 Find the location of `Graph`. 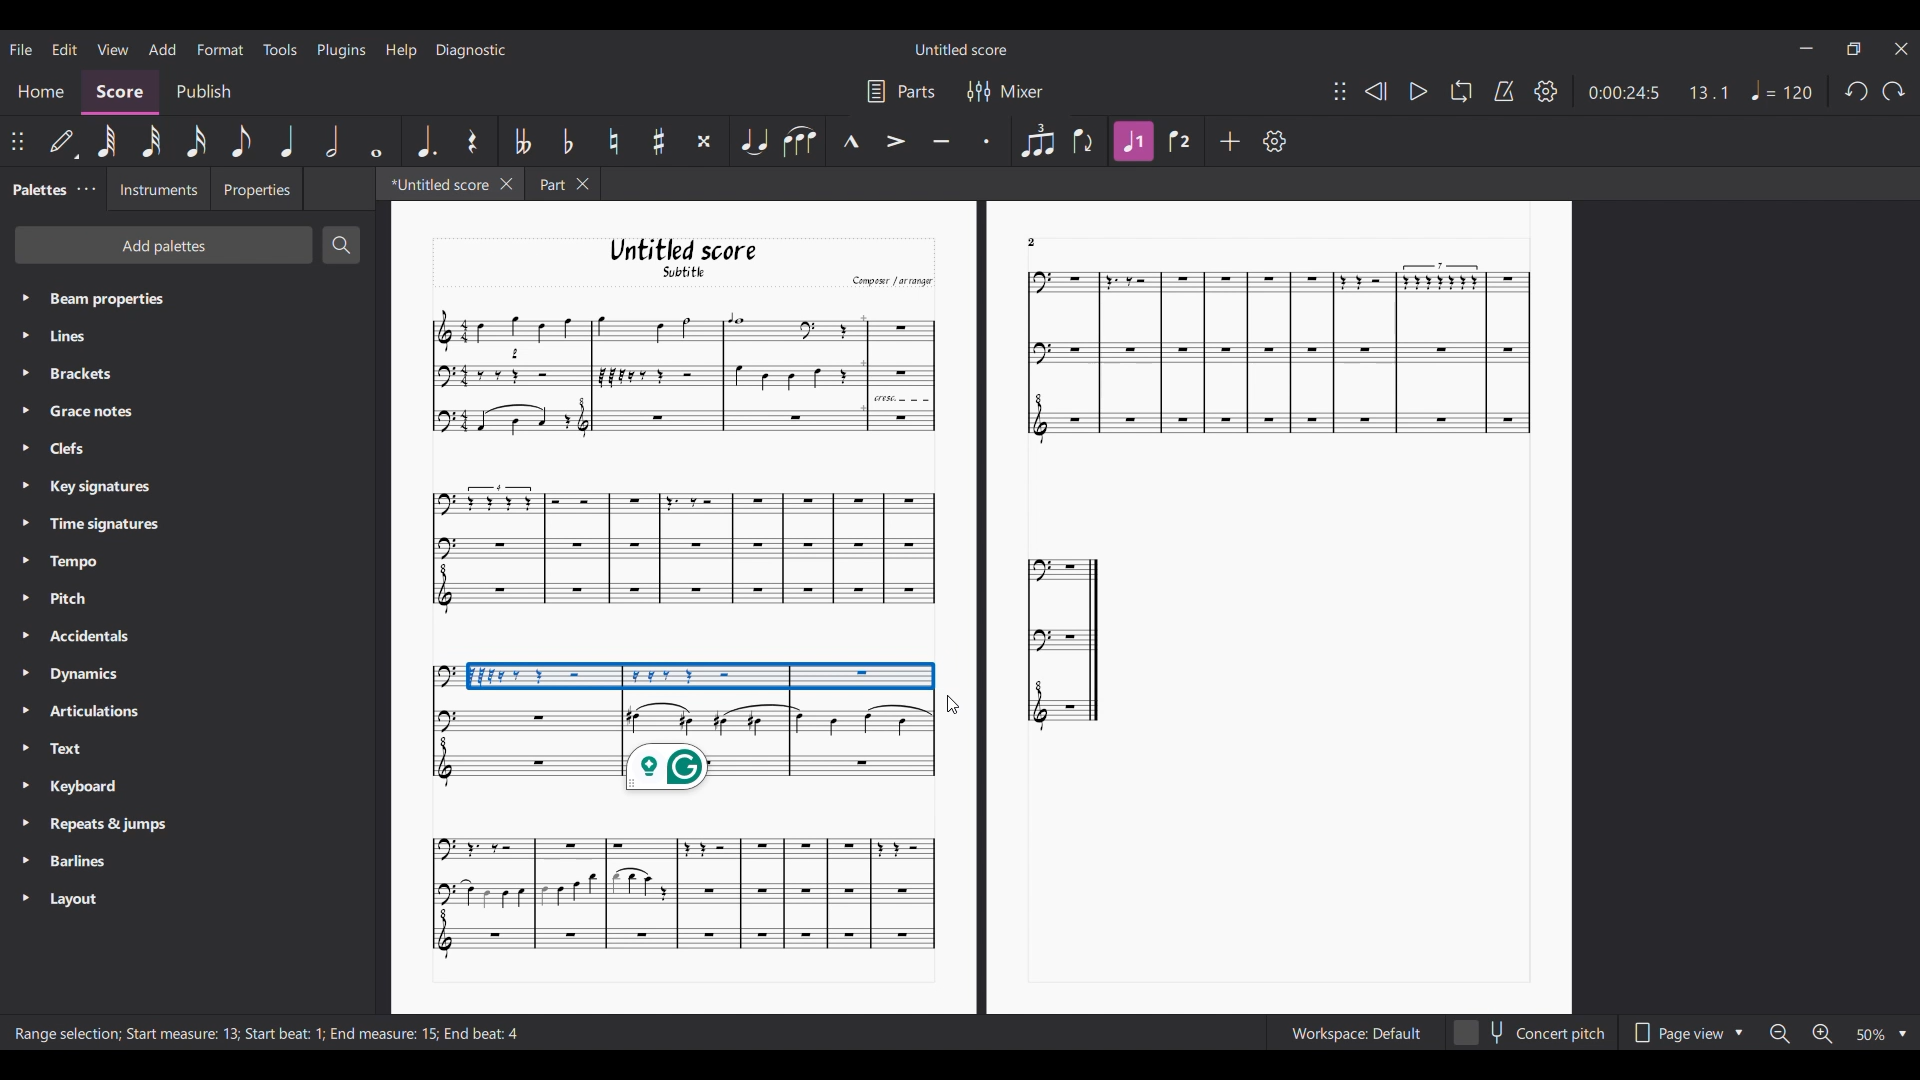

Graph is located at coordinates (680, 895).